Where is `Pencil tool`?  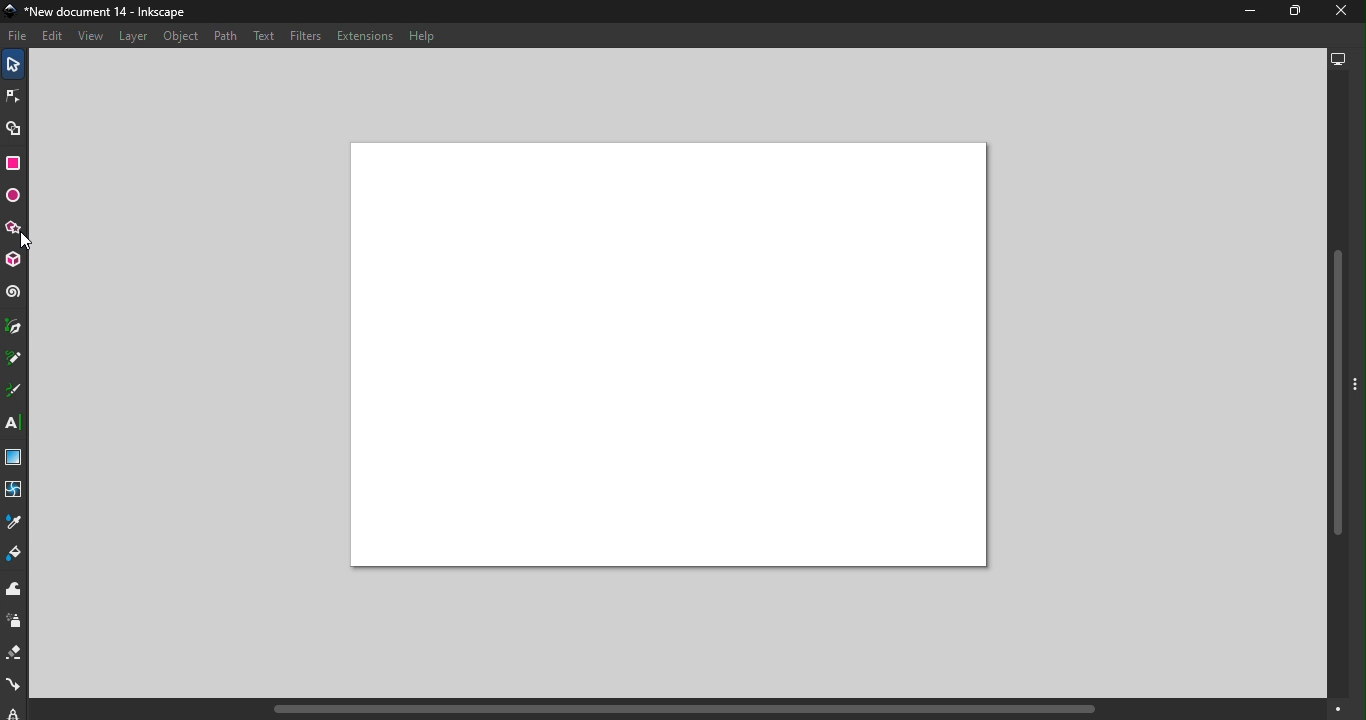 Pencil tool is located at coordinates (14, 361).